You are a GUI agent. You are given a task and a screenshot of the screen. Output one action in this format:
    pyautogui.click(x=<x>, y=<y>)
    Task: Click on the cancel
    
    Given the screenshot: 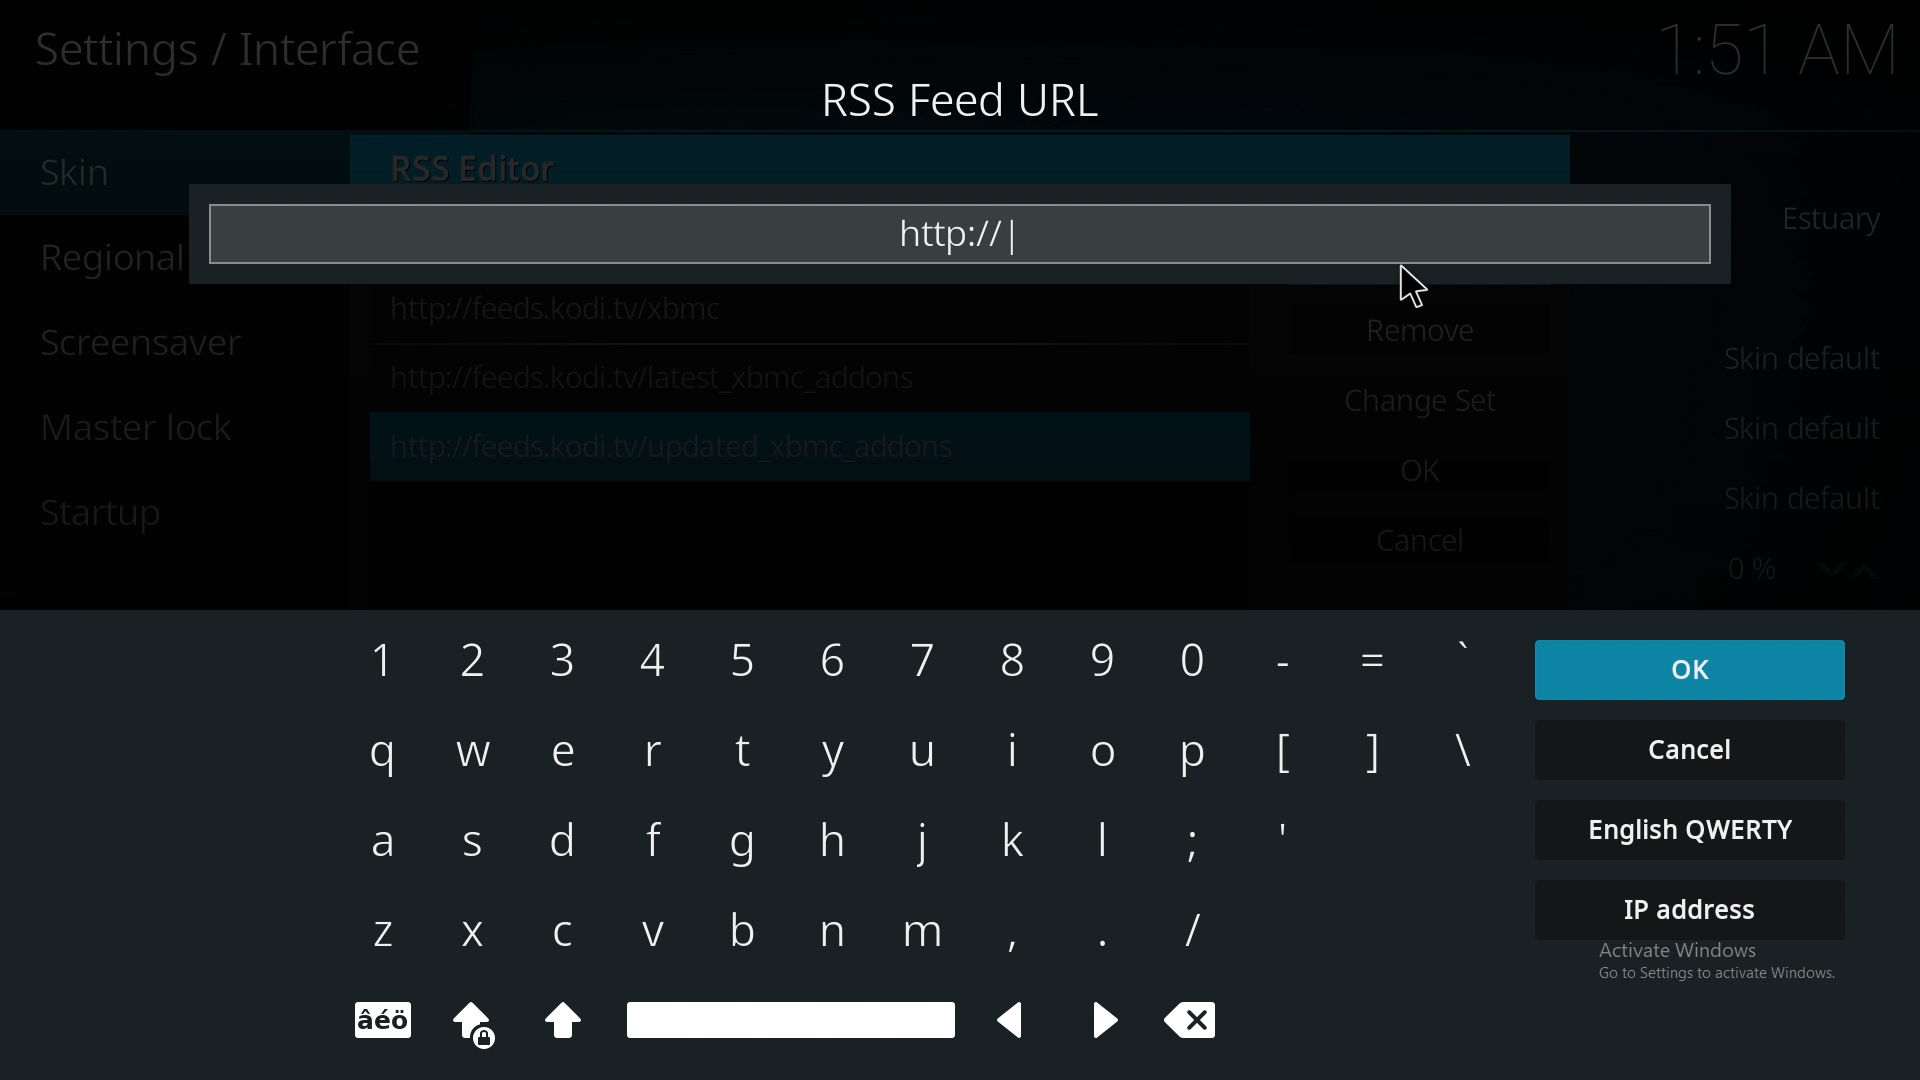 What is the action you would take?
    pyautogui.click(x=1693, y=751)
    